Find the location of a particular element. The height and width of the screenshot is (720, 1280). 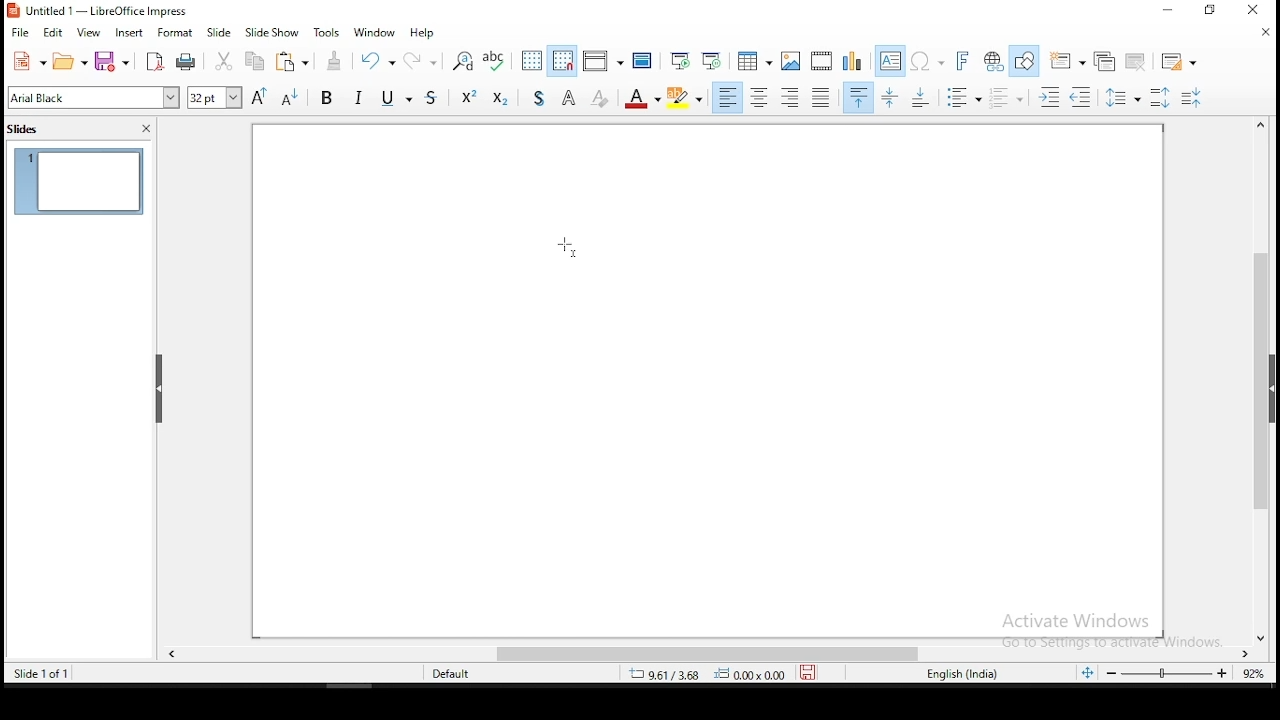

paste is located at coordinates (291, 61).